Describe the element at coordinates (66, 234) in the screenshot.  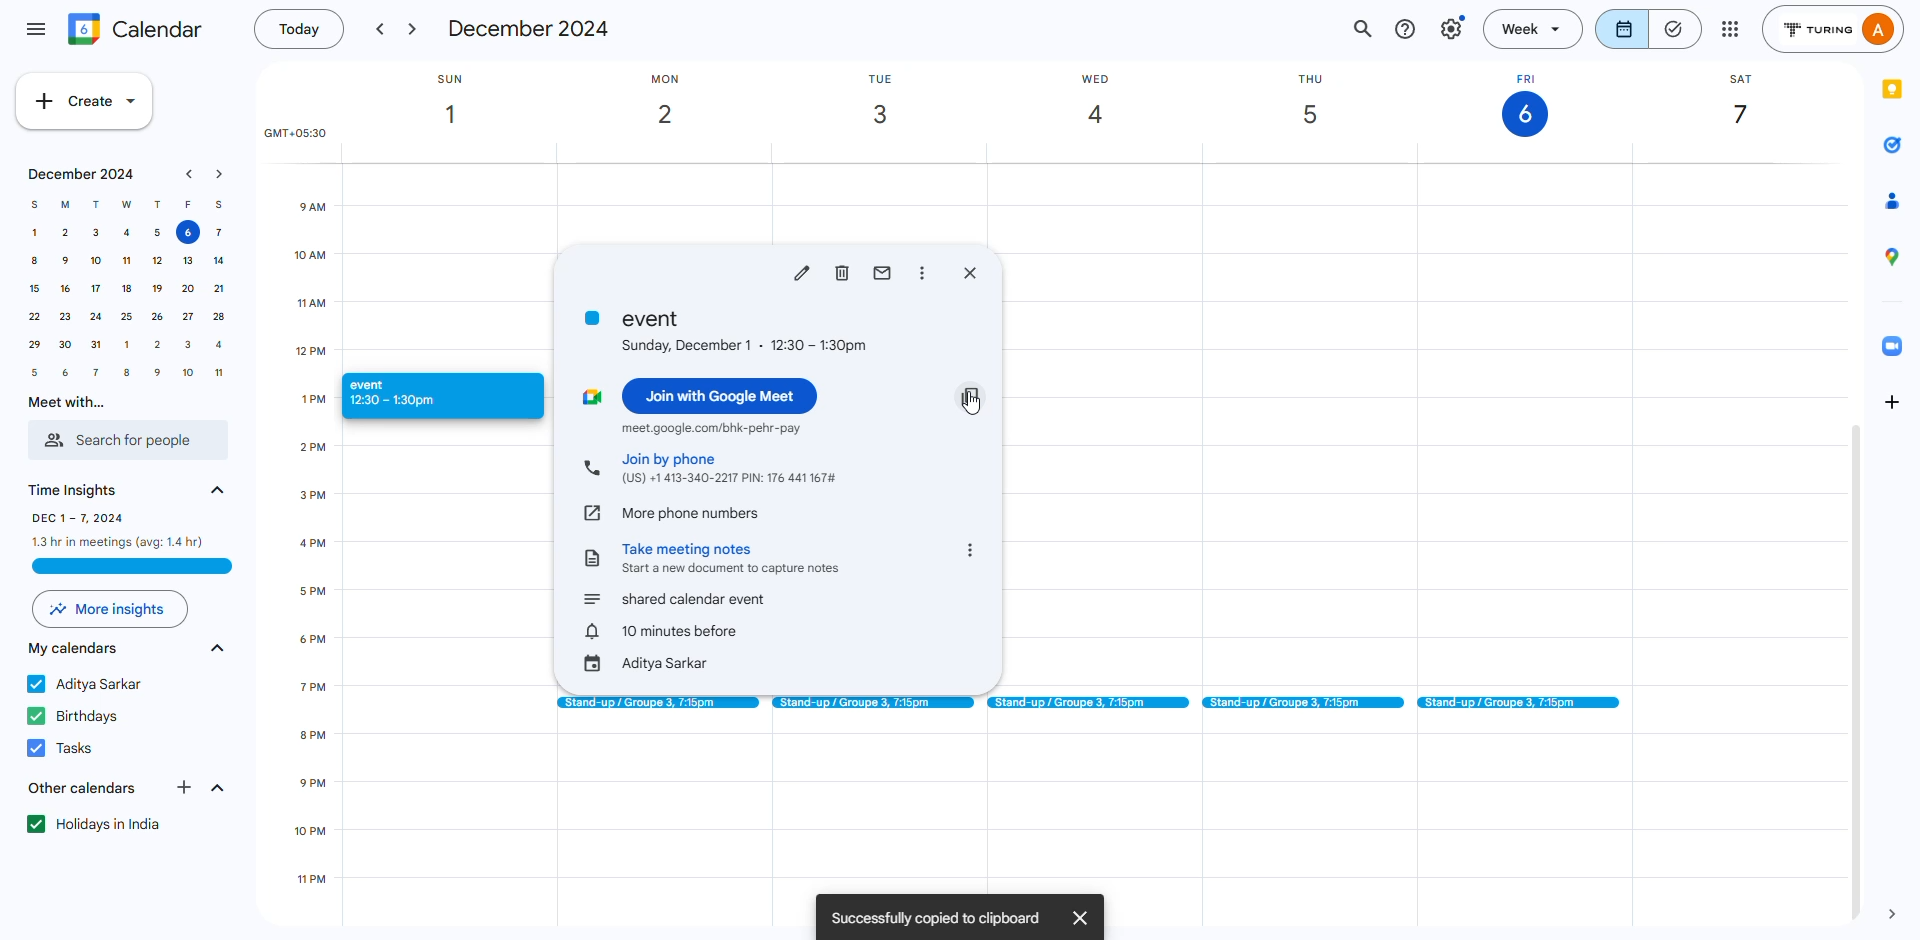
I see `2` at that location.